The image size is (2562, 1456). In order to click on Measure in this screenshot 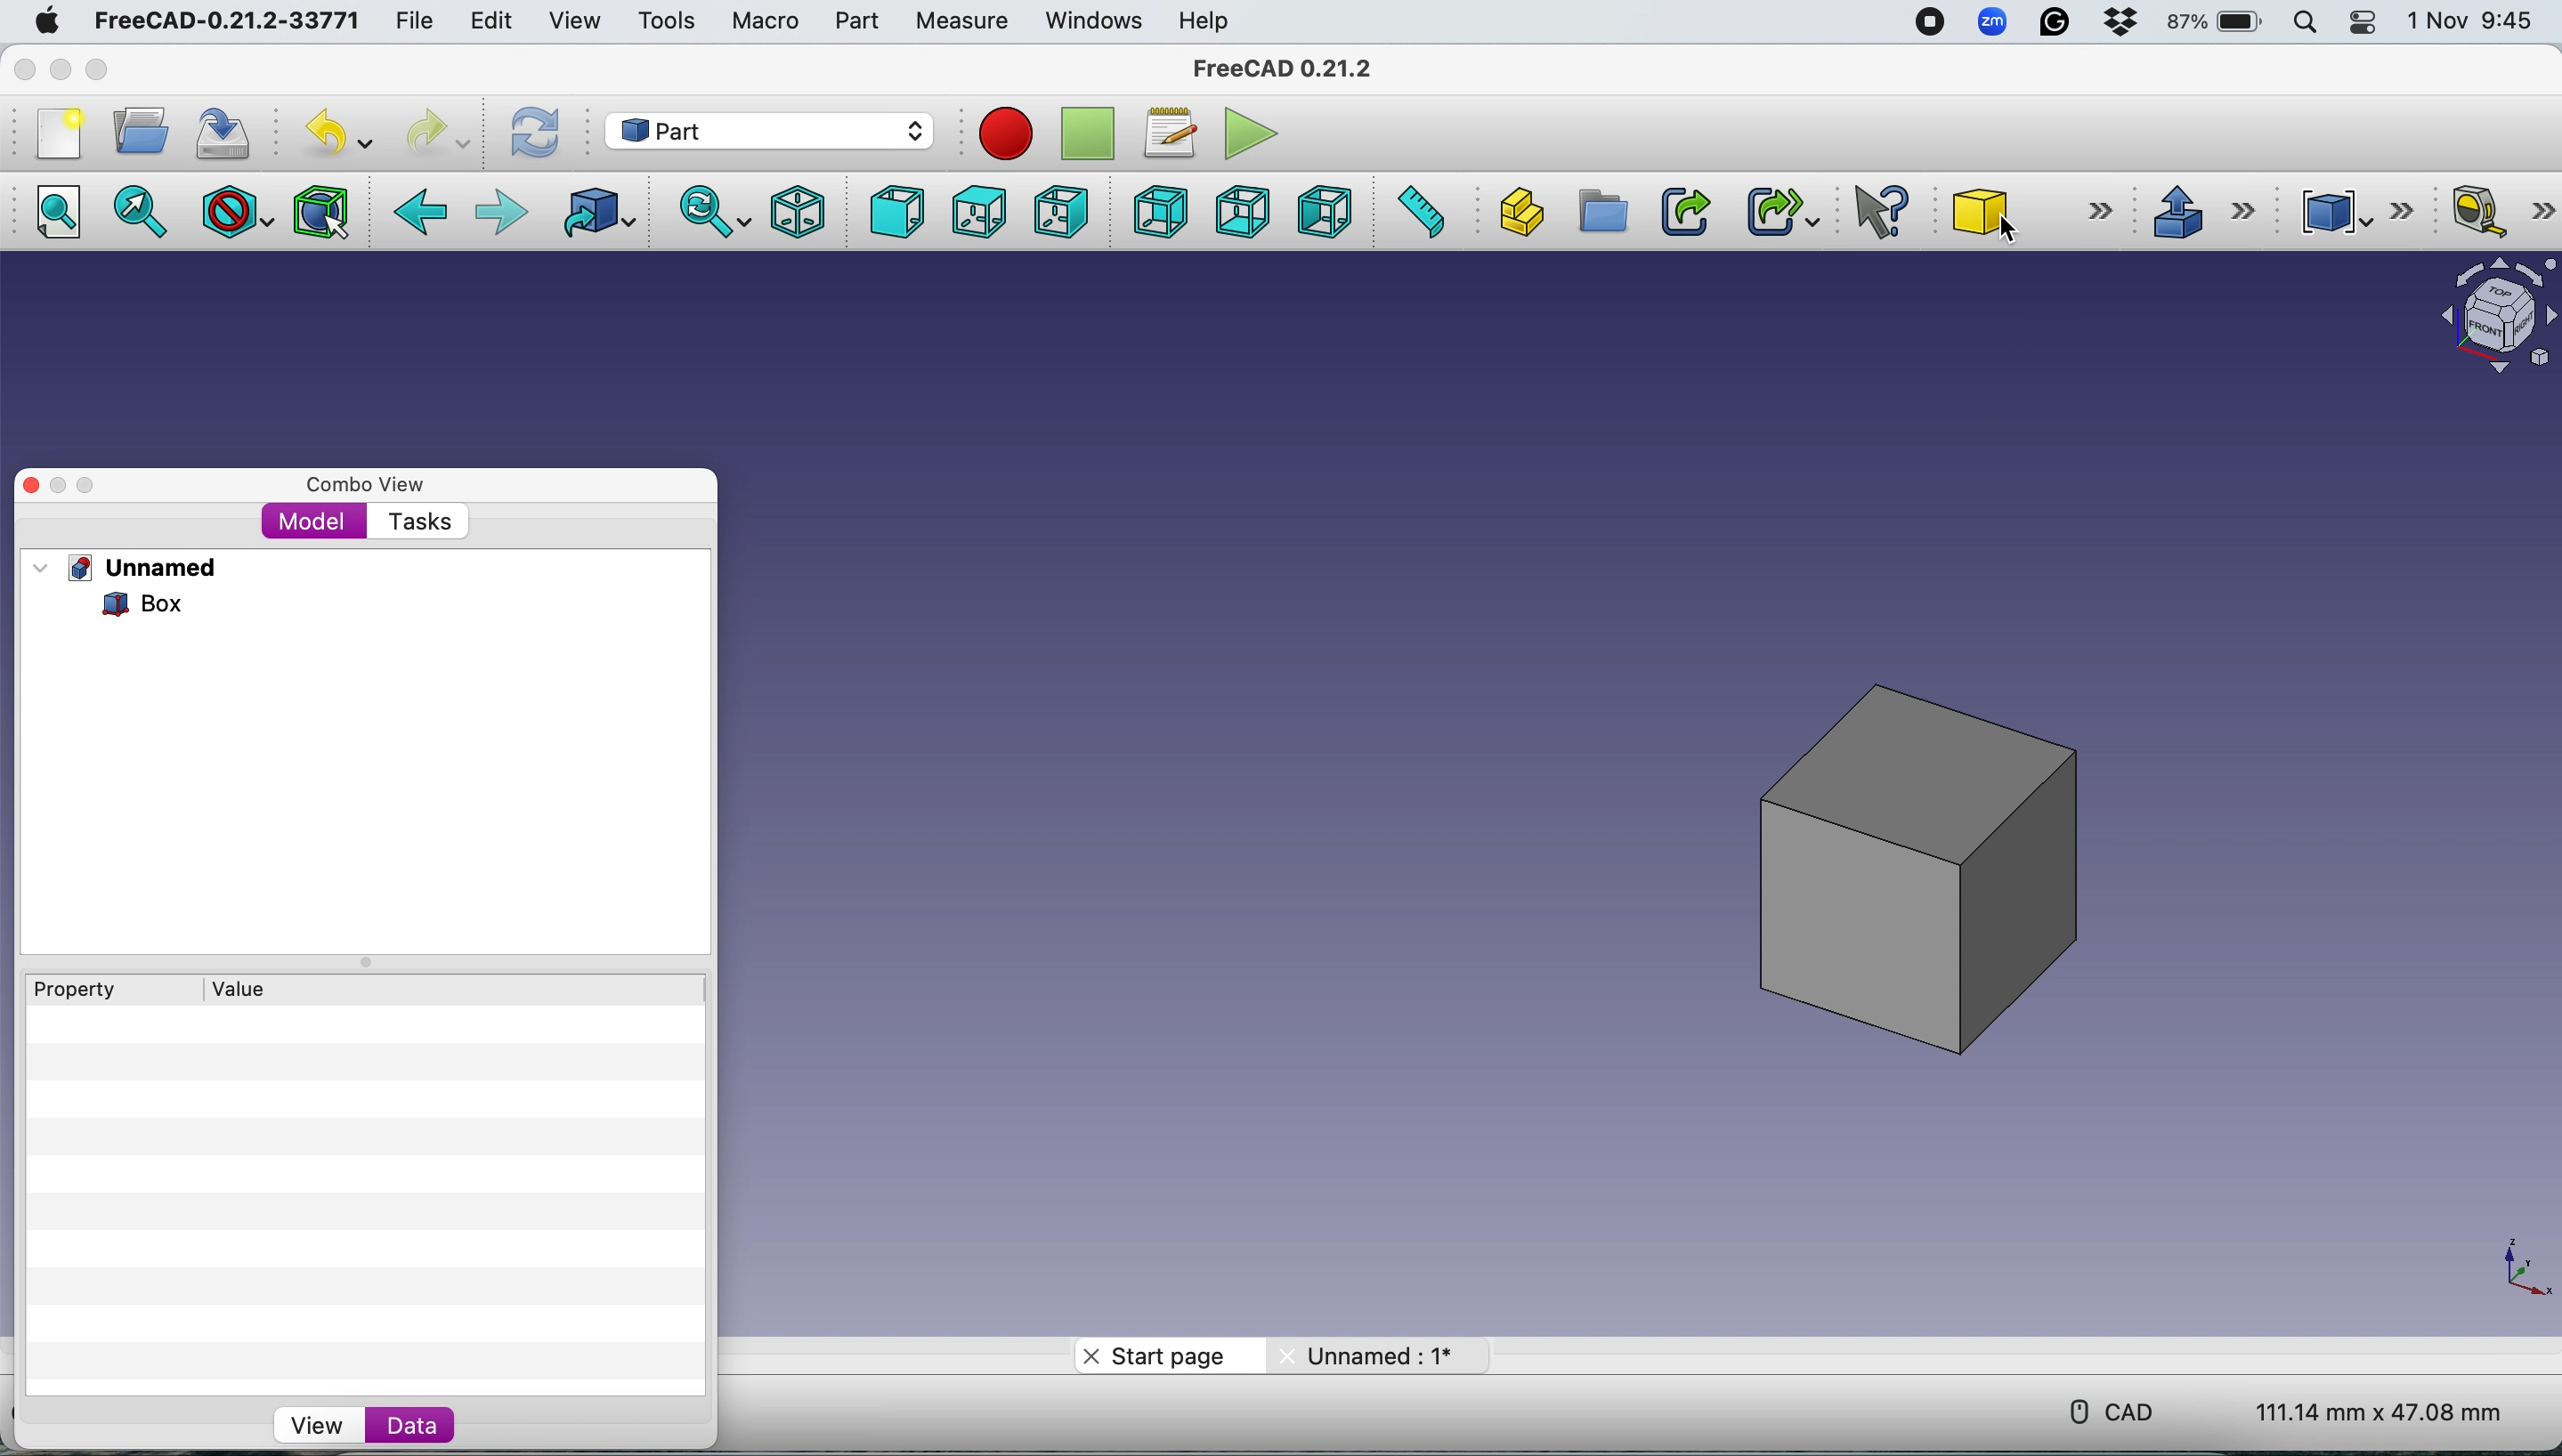, I will do `click(966, 23)`.